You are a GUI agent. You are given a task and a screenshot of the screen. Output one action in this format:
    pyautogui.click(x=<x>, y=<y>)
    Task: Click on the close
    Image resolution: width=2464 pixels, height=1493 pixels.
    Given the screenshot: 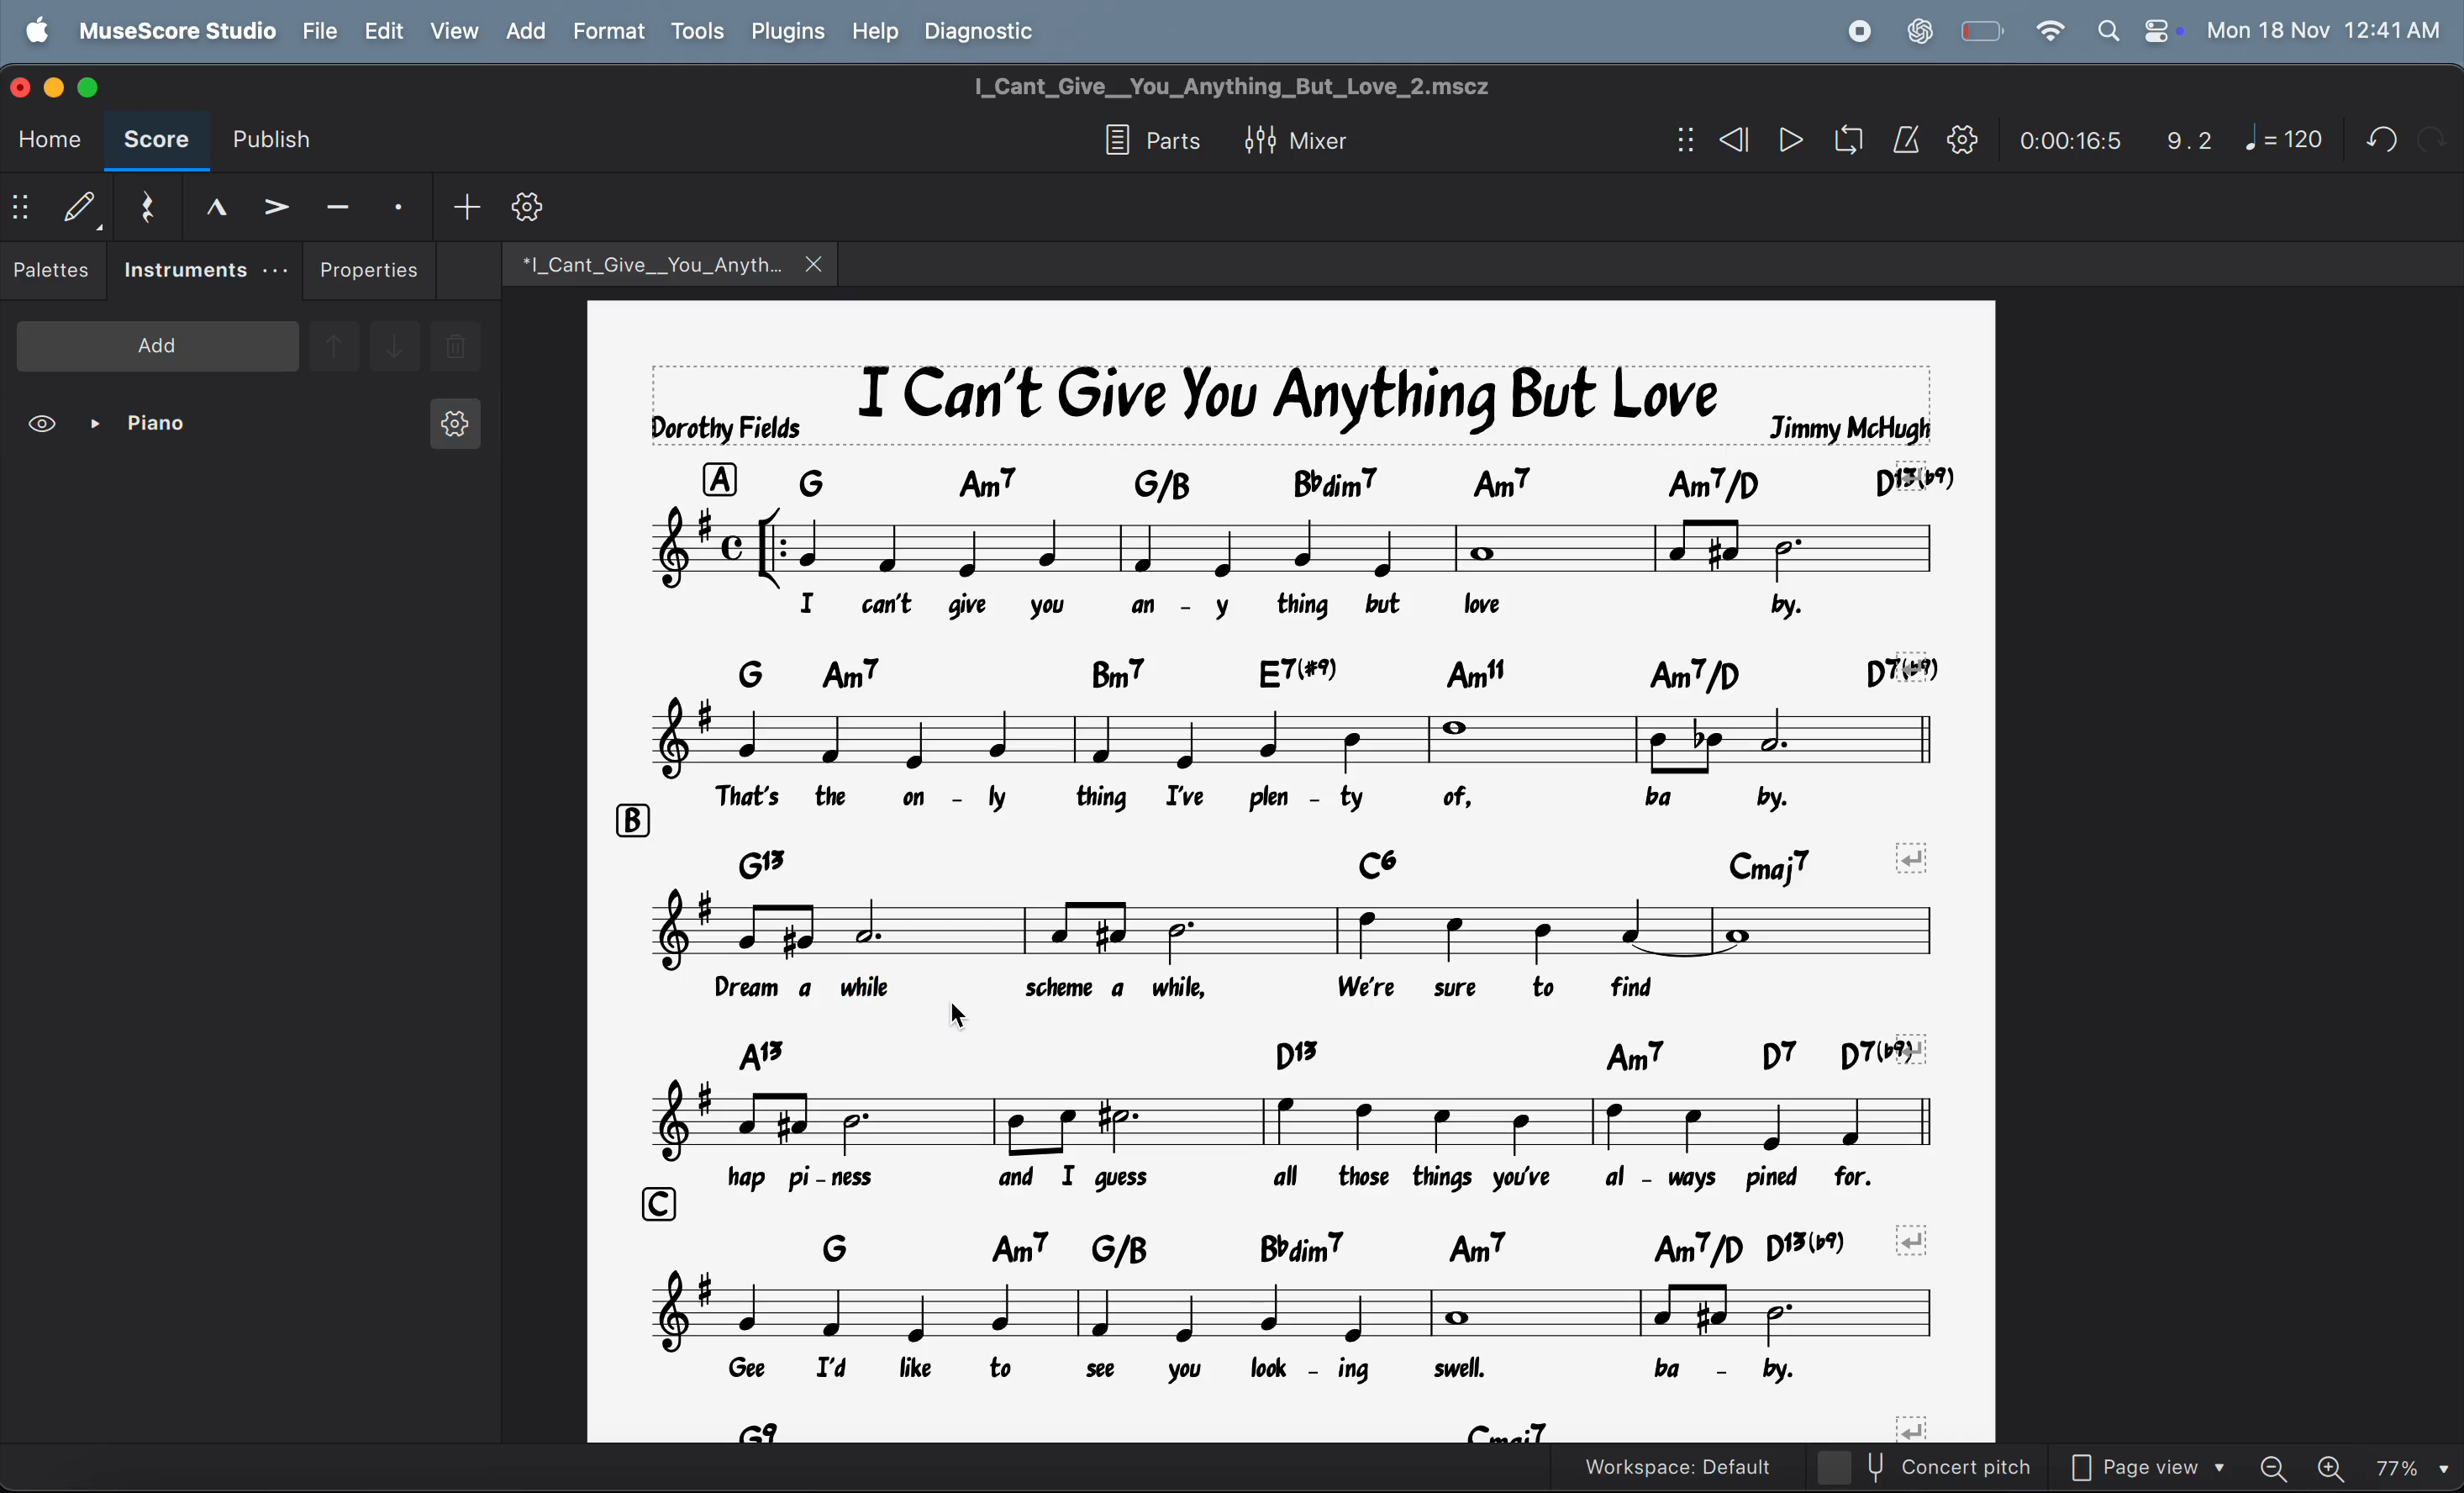 What is the action you would take?
    pyautogui.click(x=24, y=89)
    